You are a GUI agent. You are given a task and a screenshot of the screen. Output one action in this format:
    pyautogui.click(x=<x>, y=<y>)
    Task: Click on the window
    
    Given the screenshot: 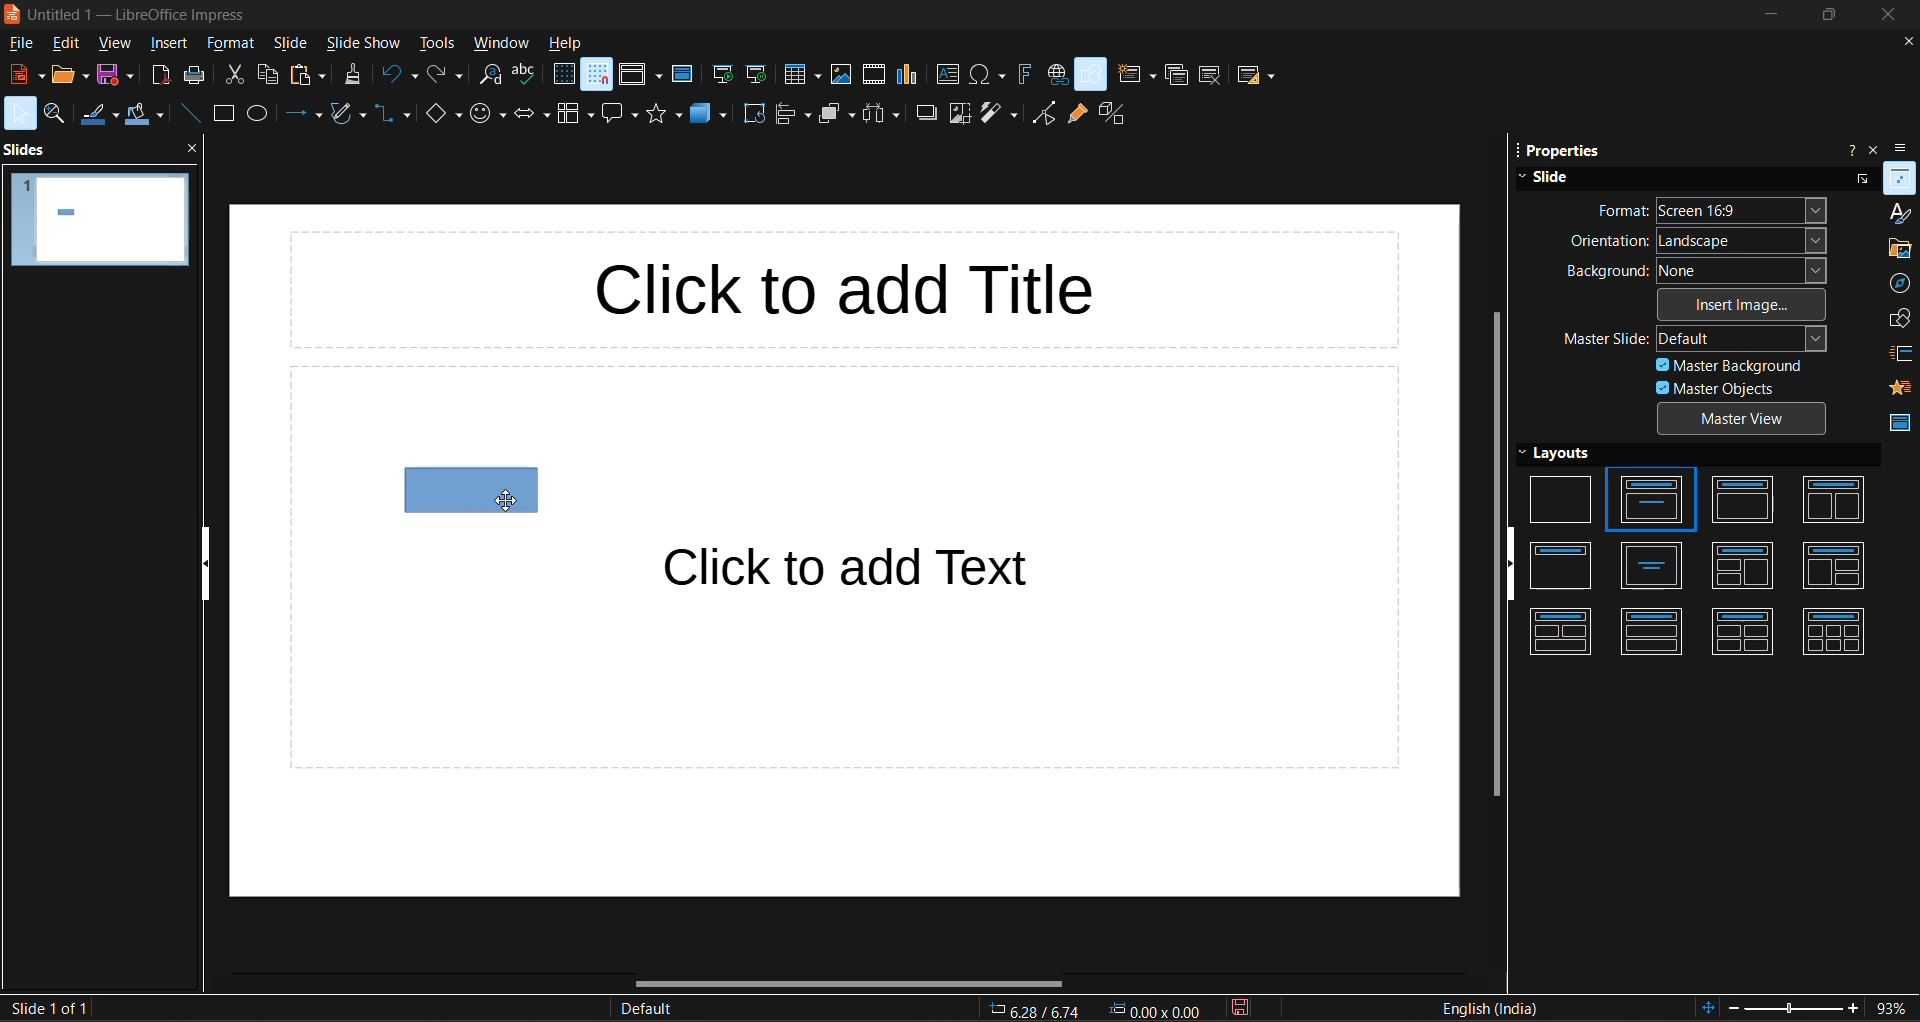 What is the action you would take?
    pyautogui.click(x=501, y=46)
    